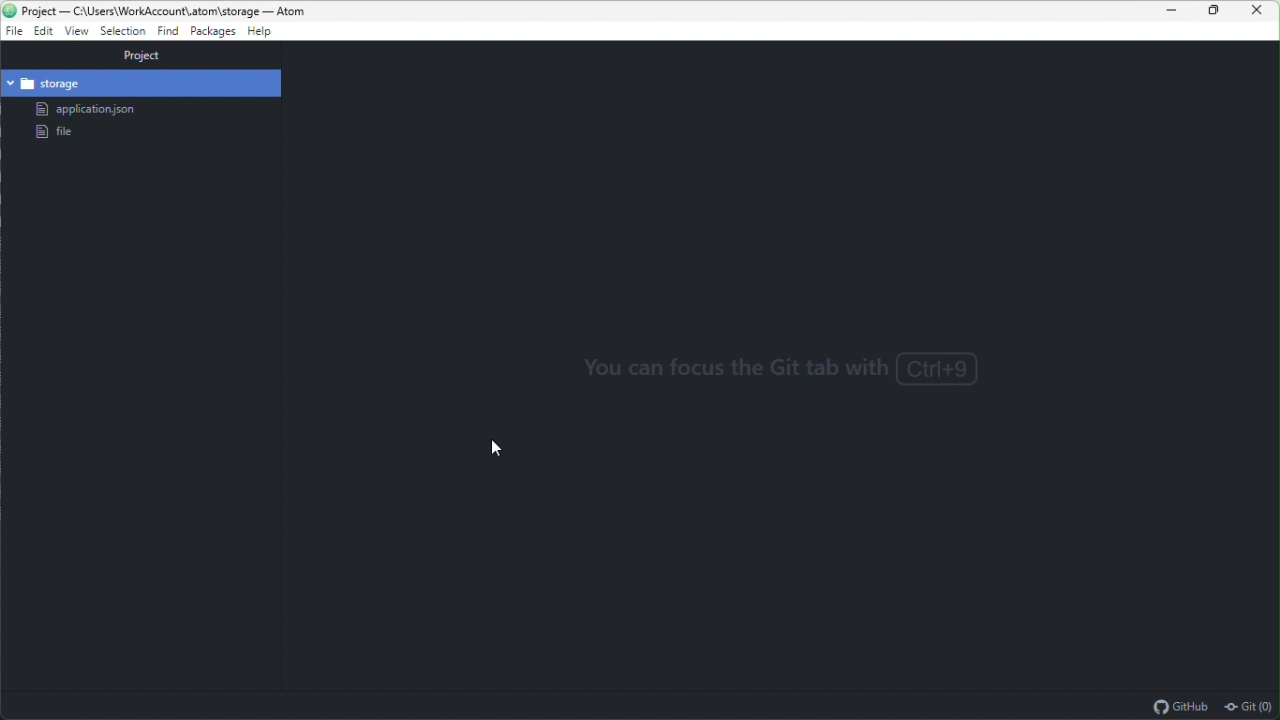 This screenshot has height=720, width=1280. Describe the element at coordinates (142, 82) in the screenshot. I see `storage` at that location.